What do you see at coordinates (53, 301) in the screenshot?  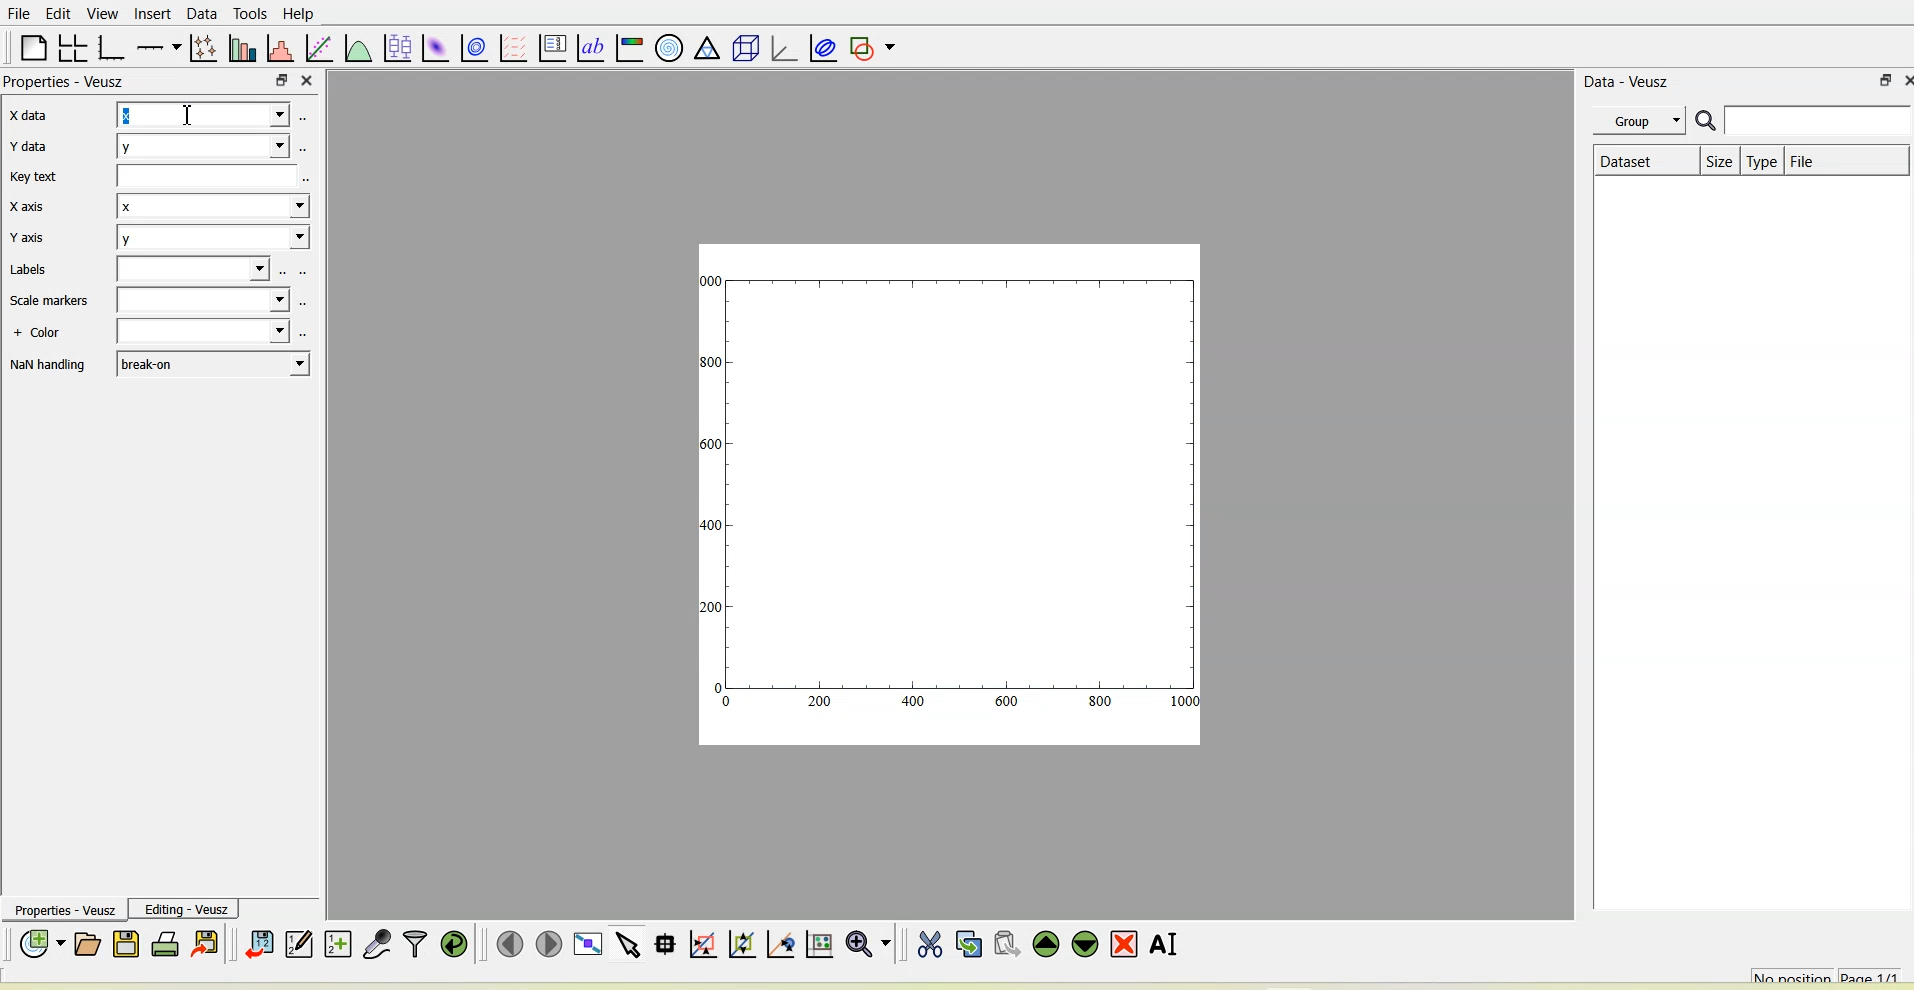 I see `Scale markers` at bounding box center [53, 301].